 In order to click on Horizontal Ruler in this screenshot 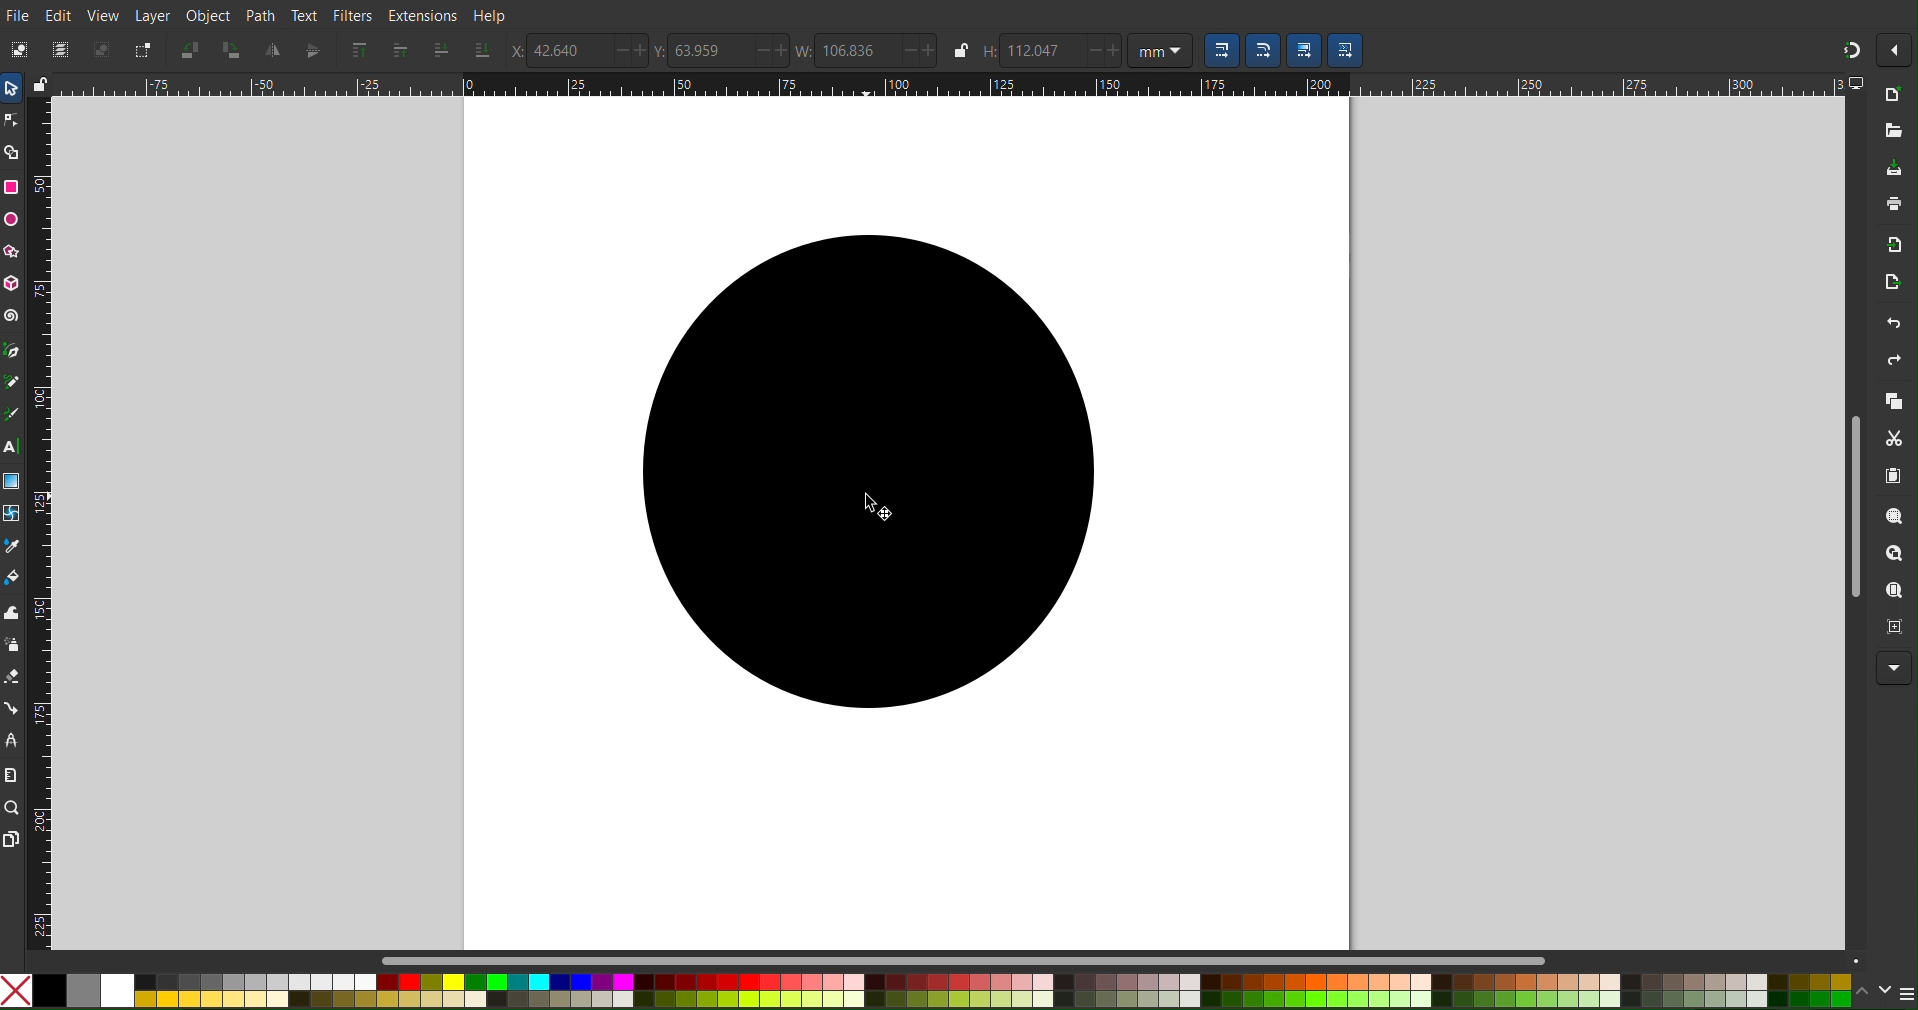, I will do `click(949, 84)`.